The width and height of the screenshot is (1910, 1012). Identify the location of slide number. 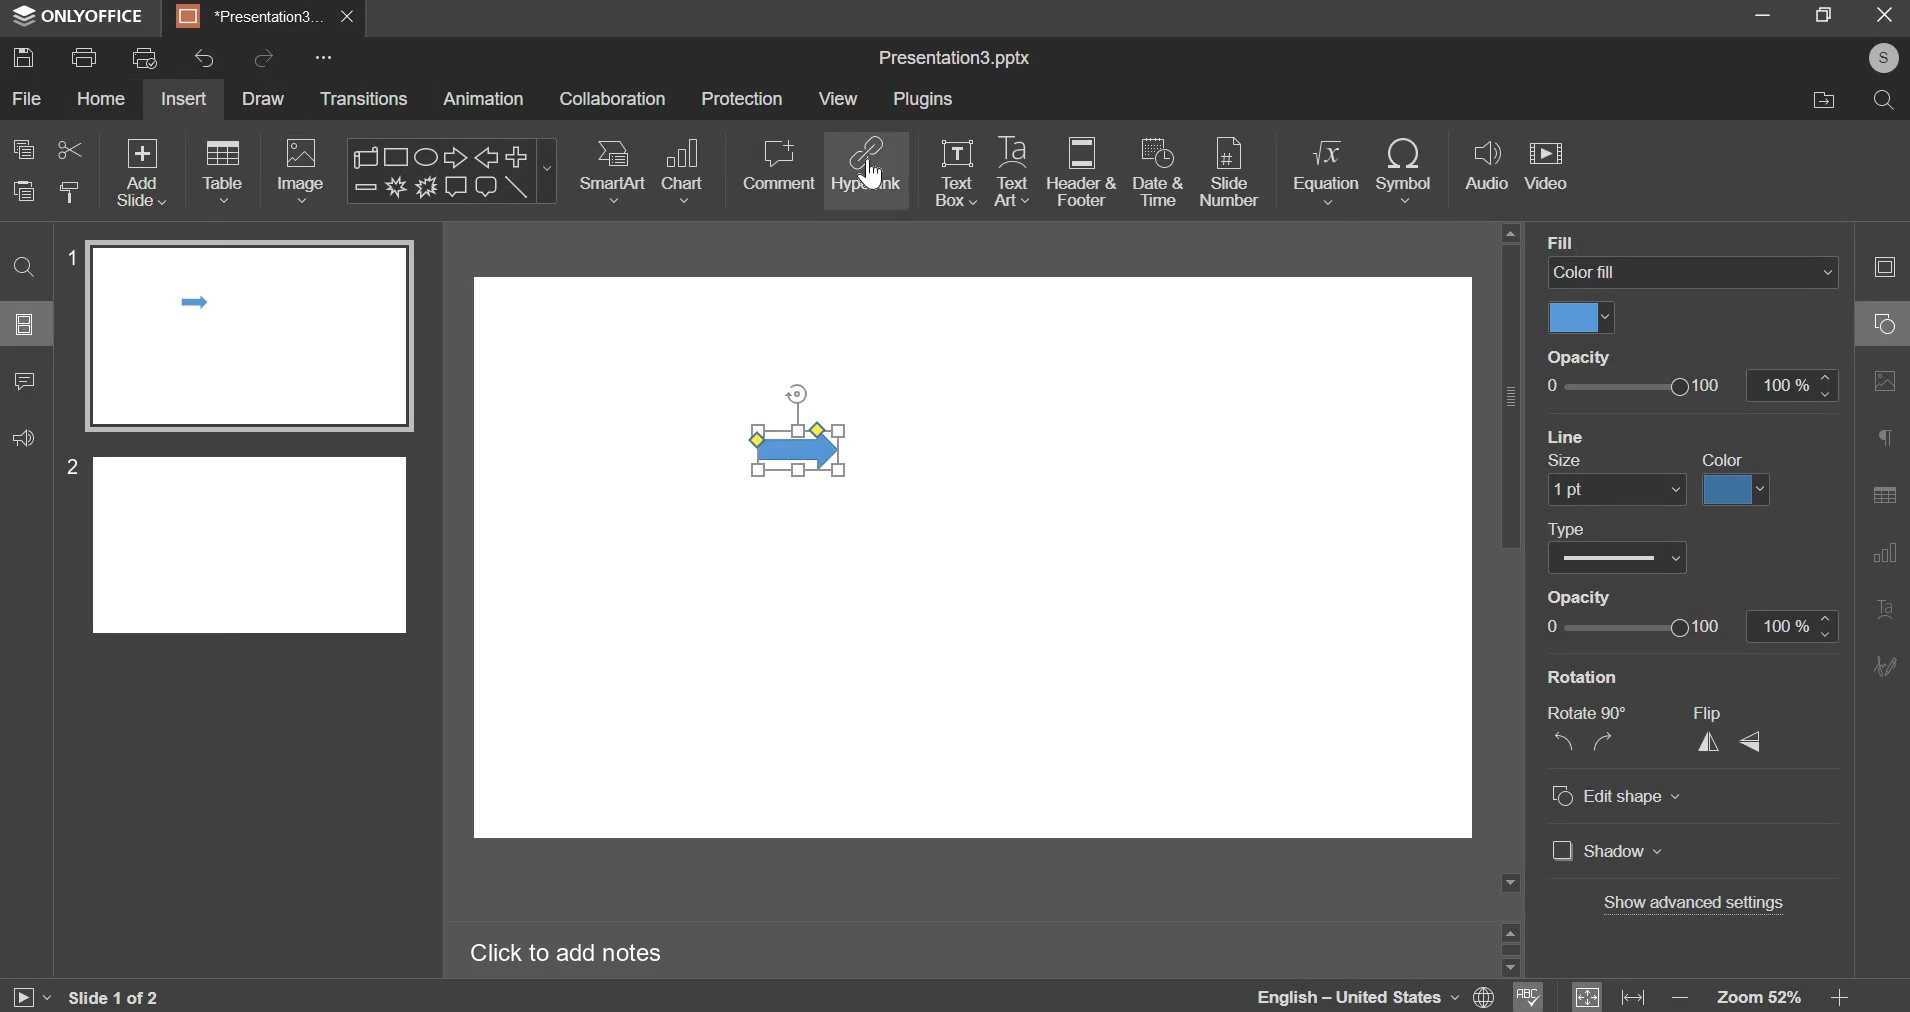
(67, 466).